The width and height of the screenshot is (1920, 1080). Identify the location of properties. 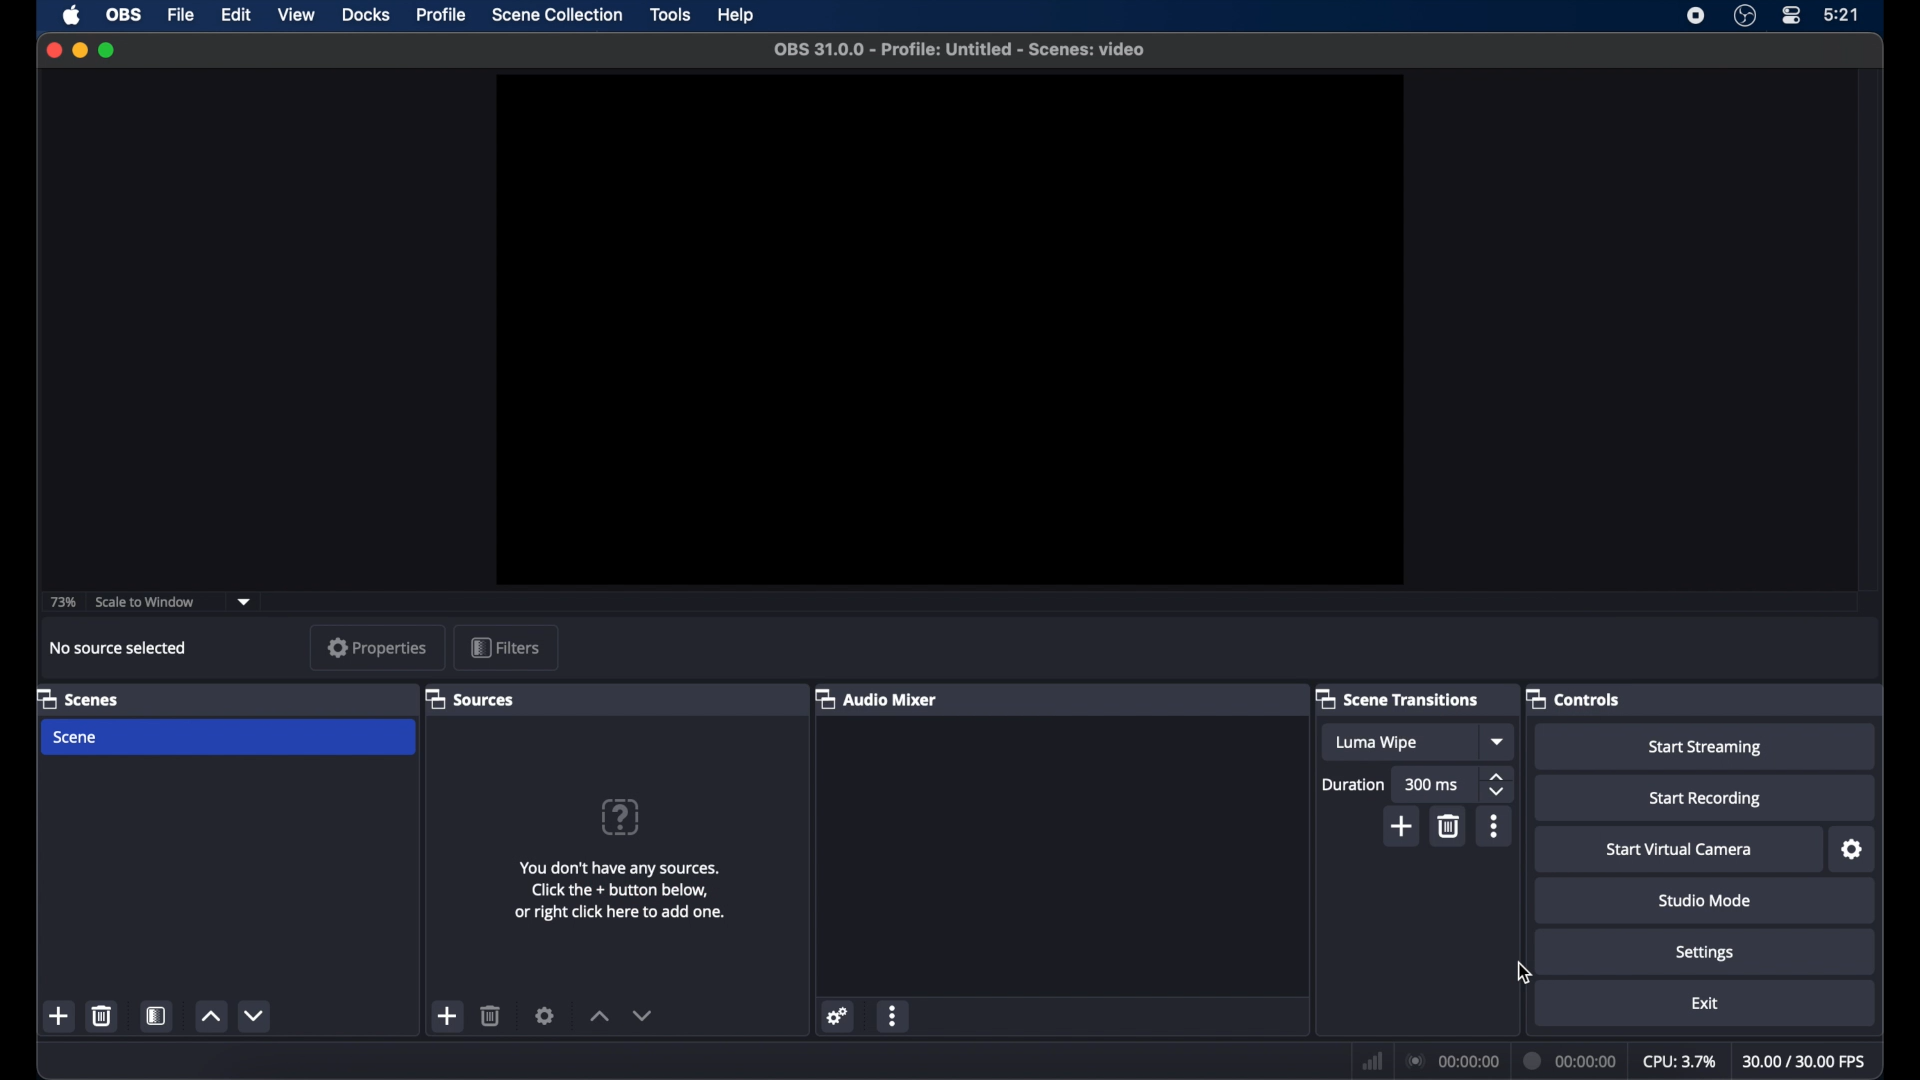
(378, 647).